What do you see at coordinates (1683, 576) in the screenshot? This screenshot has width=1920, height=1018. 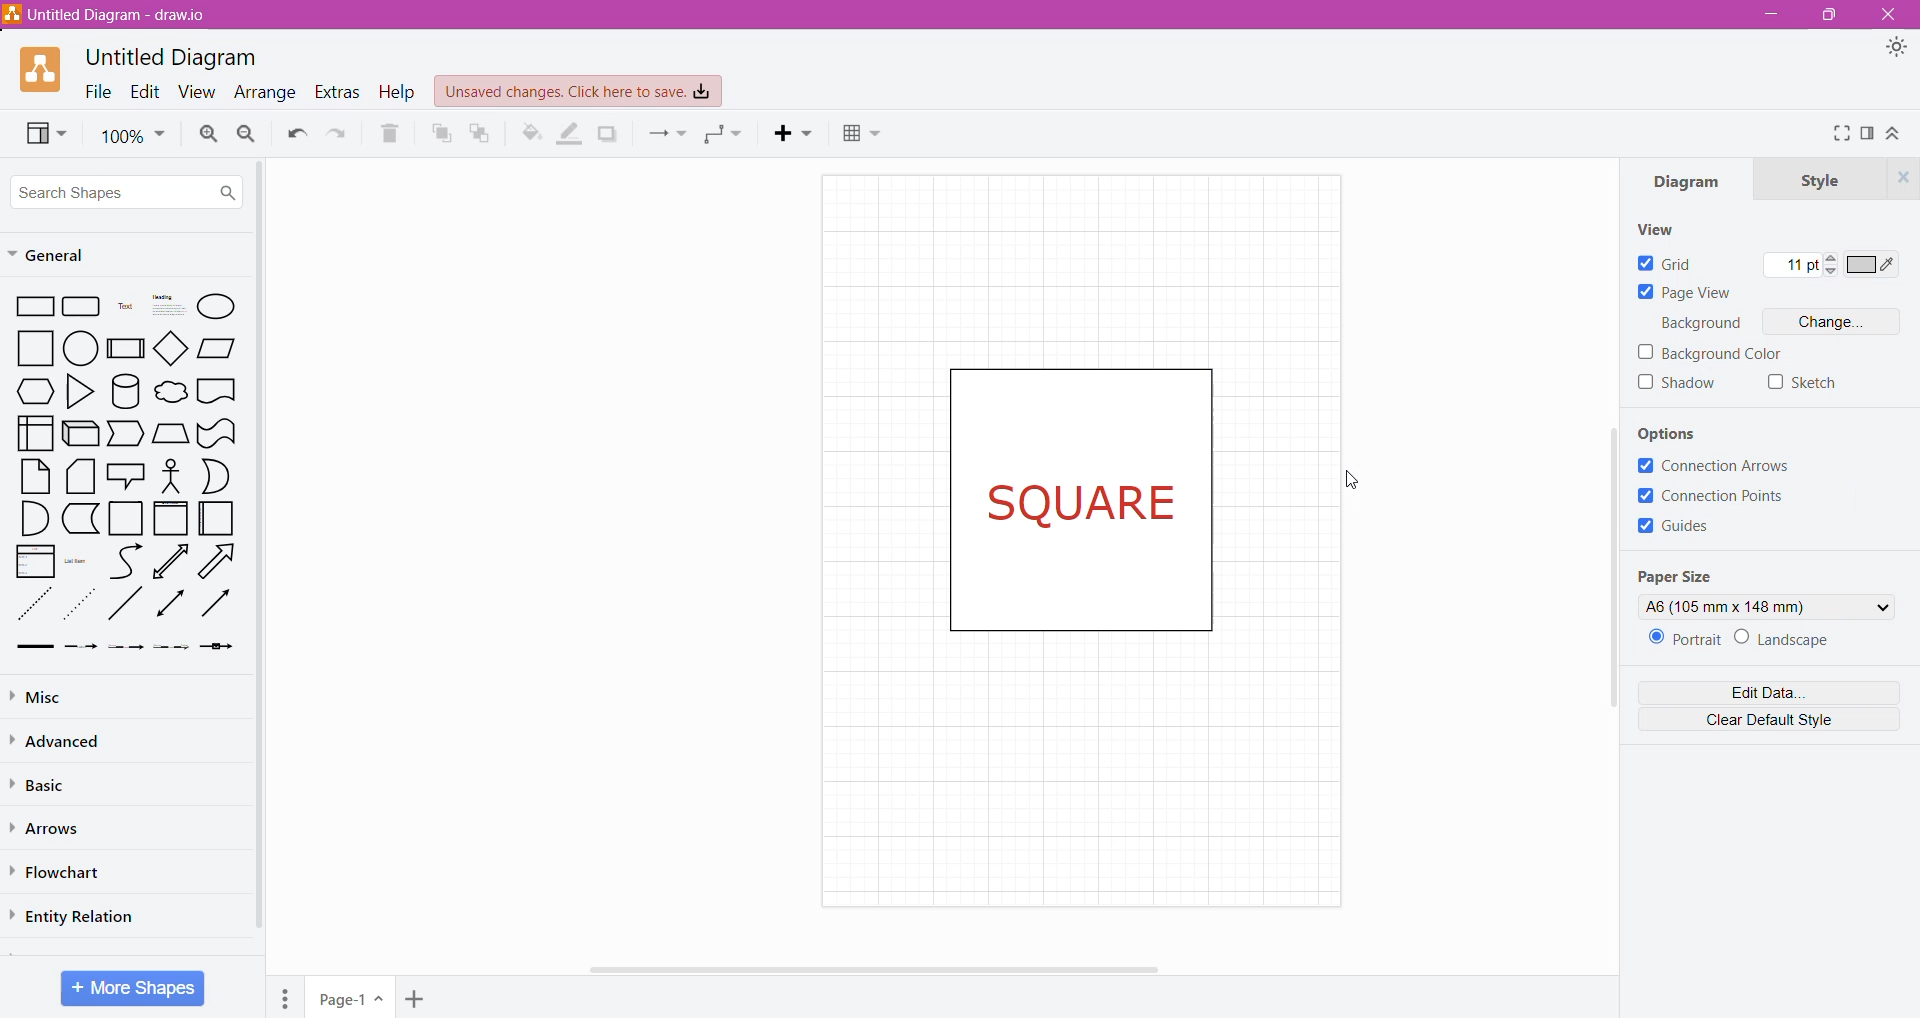 I see `Page Size` at bounding box center [1683, 576].